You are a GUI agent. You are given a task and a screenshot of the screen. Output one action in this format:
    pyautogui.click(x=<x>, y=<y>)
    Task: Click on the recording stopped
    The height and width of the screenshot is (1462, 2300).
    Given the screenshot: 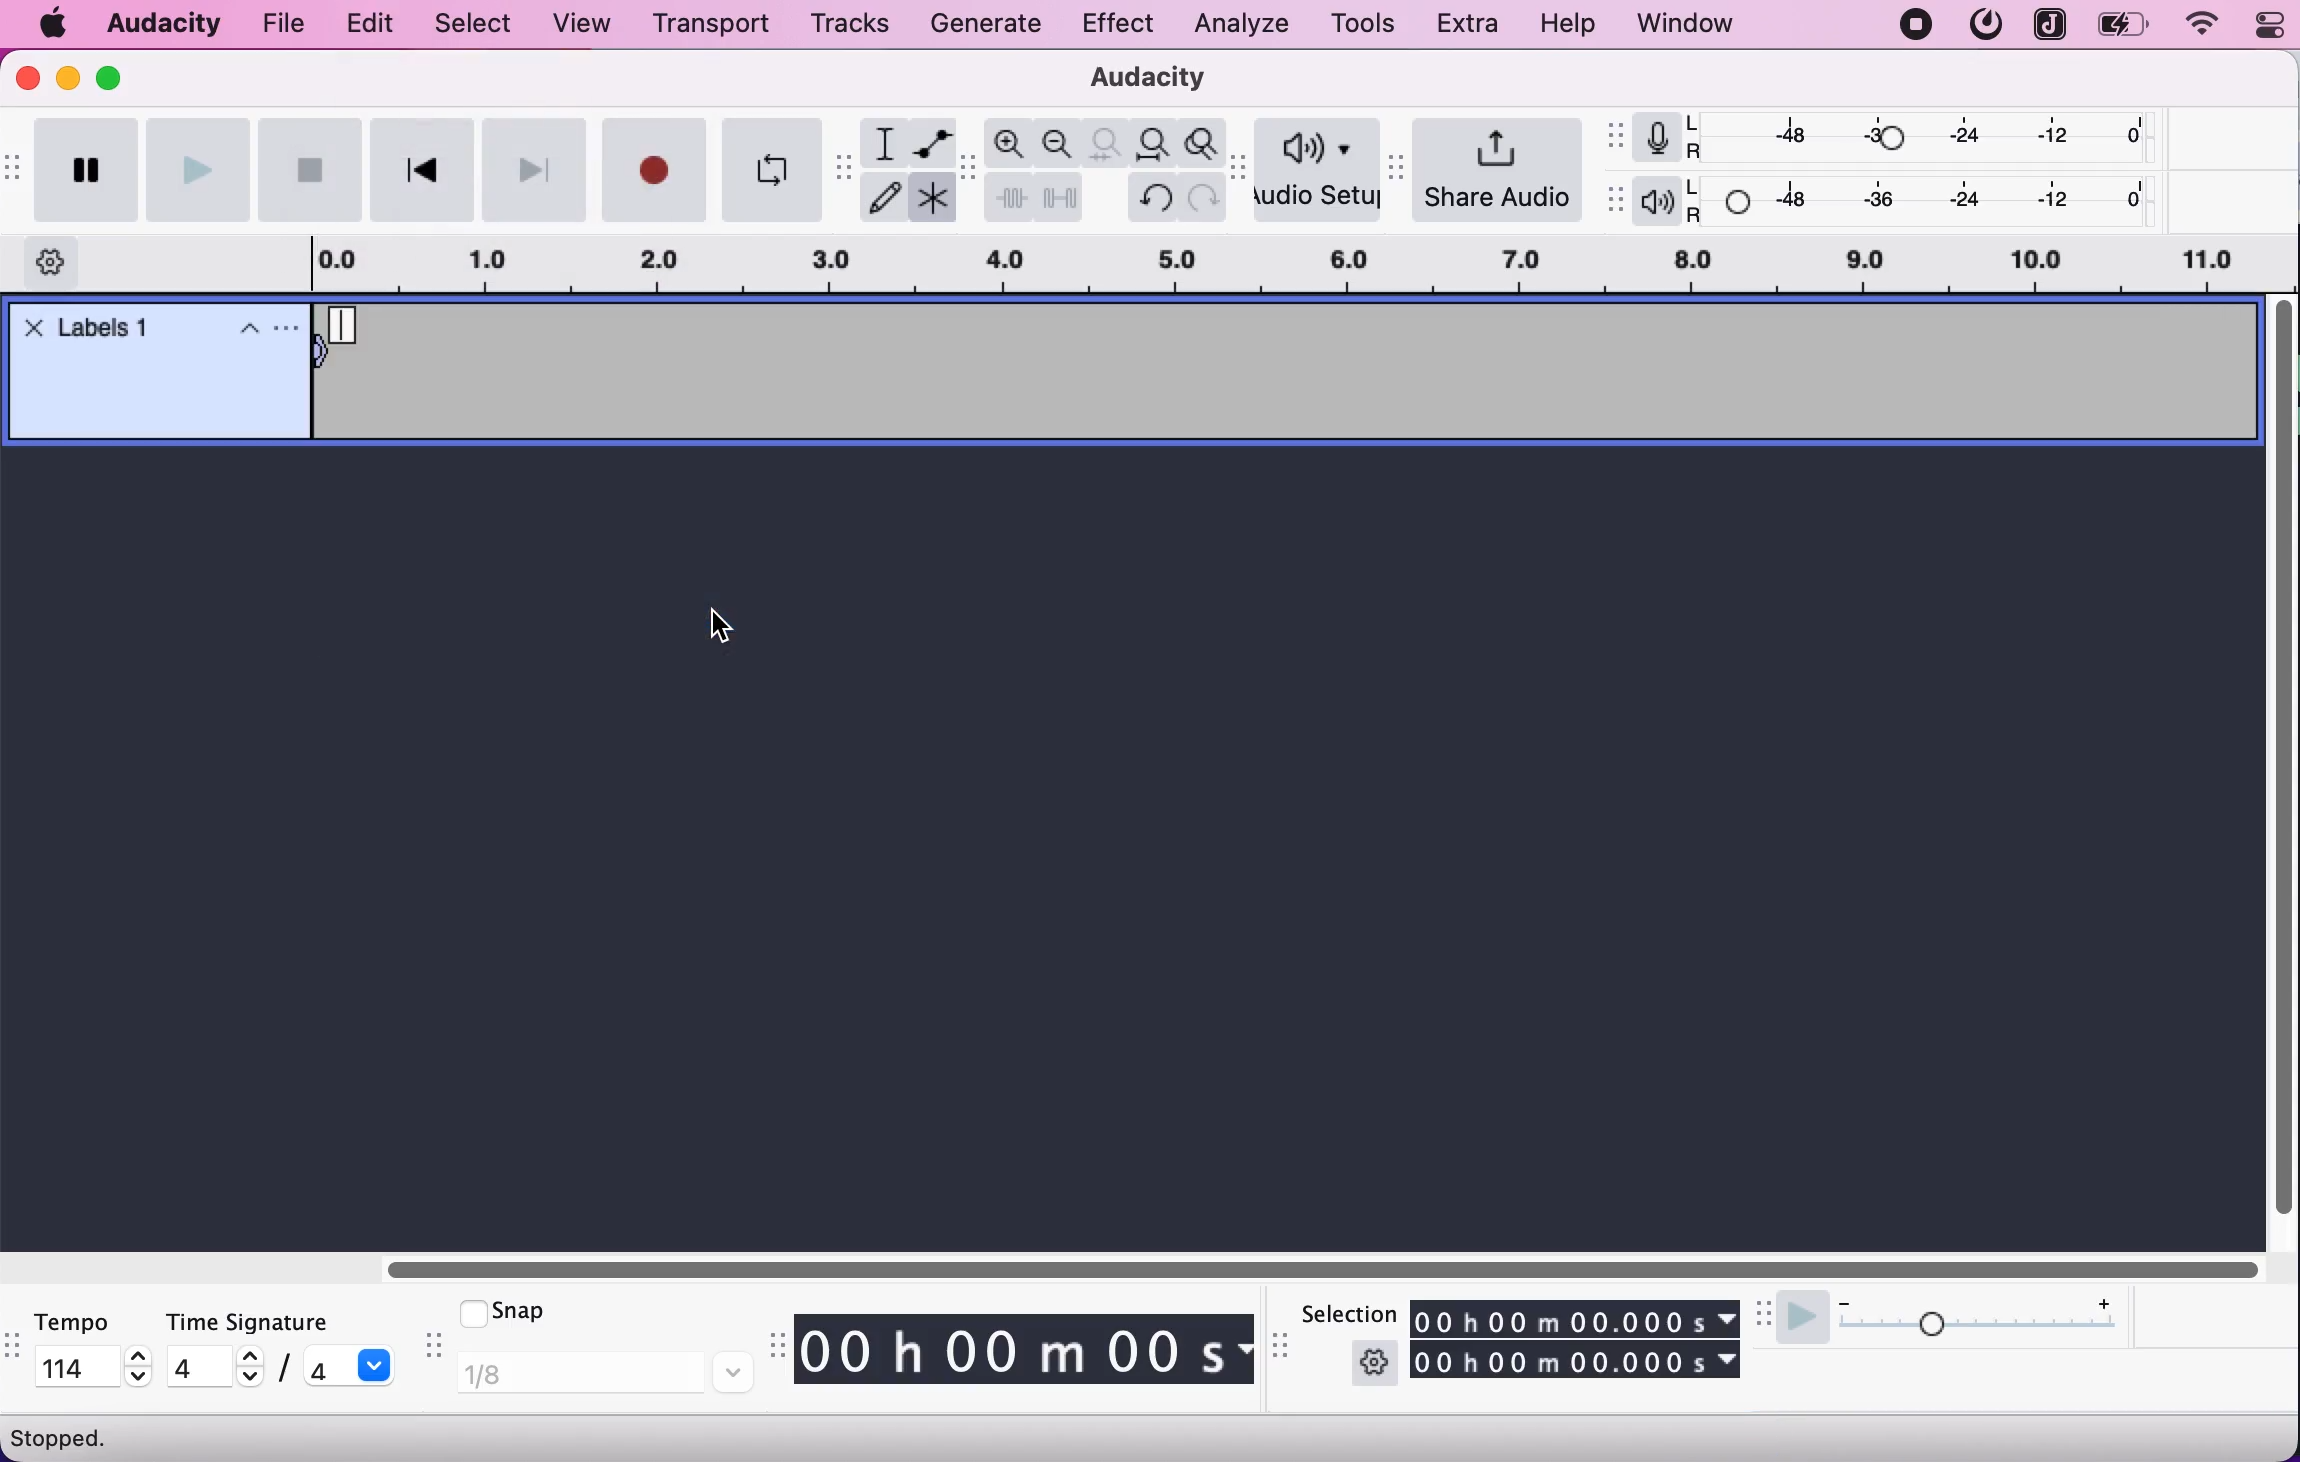 What is the action you would take?
    pyautogui.click(x=1916, y=25)
    